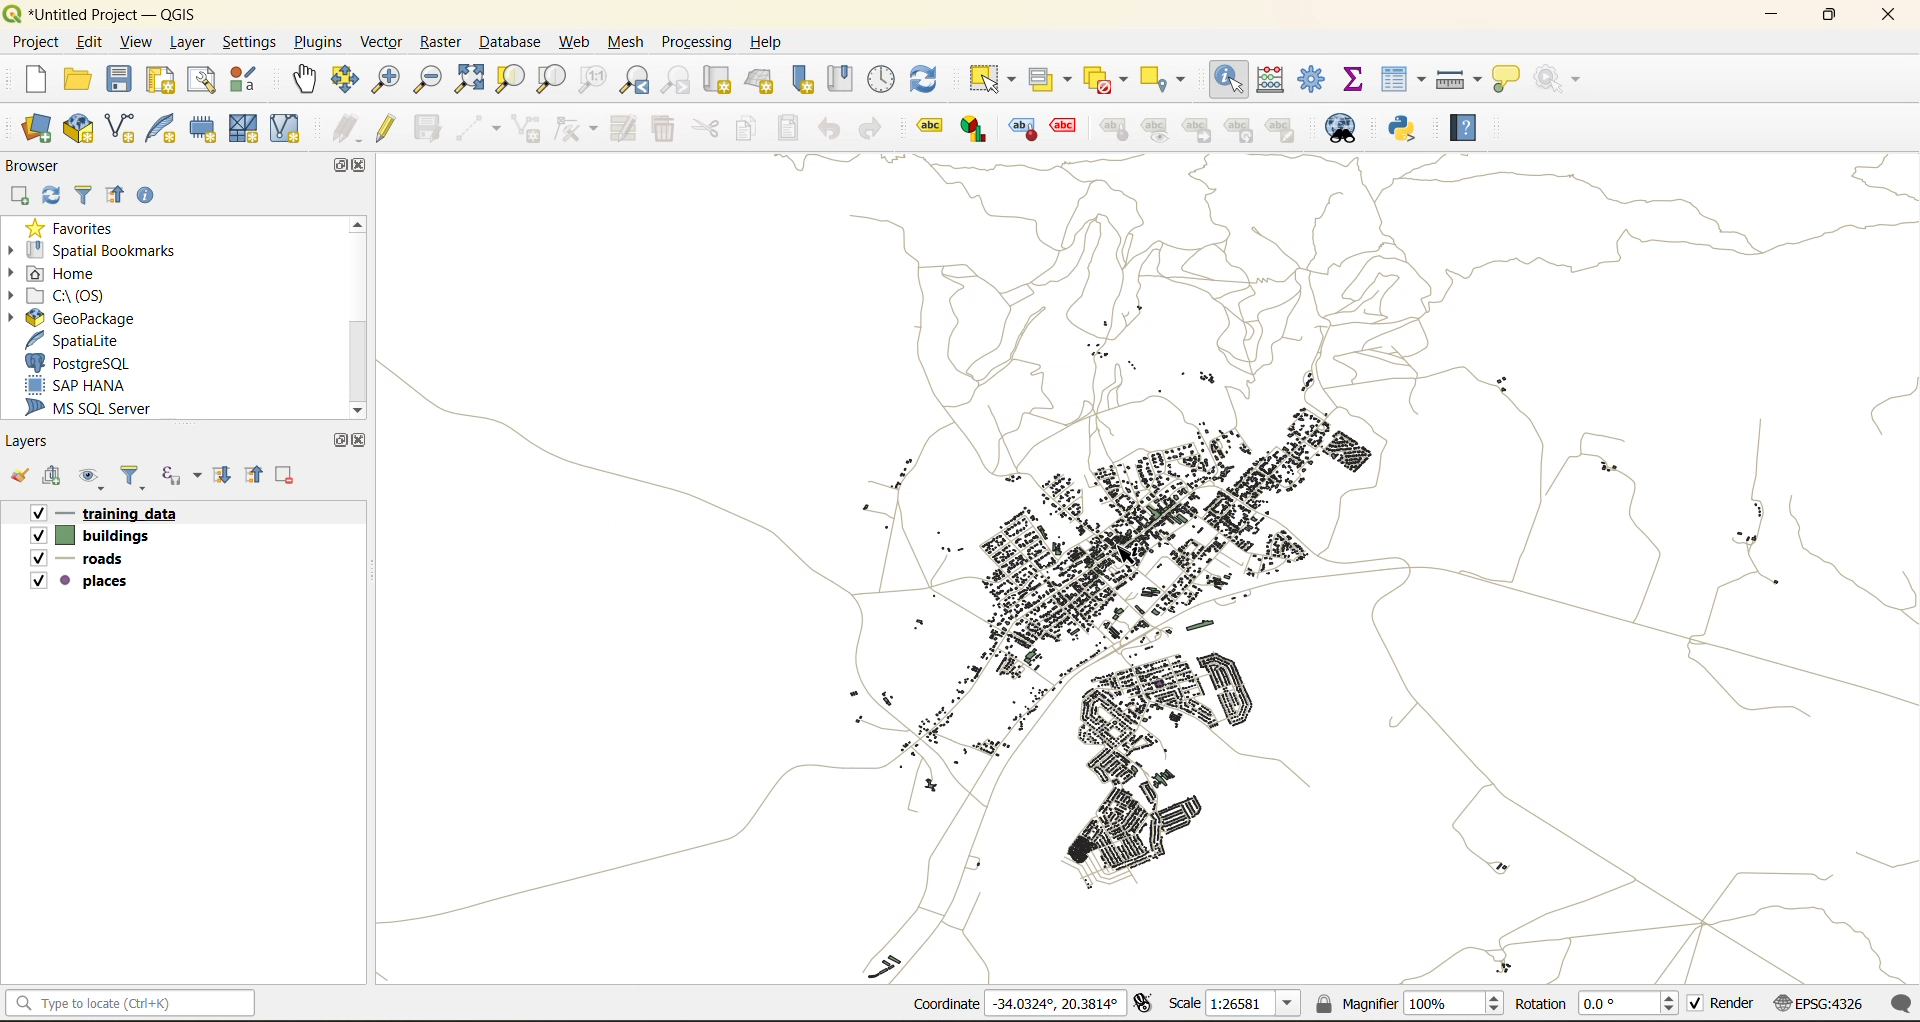 This screenshot has height=1022, width=1920. What do you see at coordinates (551, 80) in the screenshot?
I see `zoom layer` at bounding box center [551, 80].